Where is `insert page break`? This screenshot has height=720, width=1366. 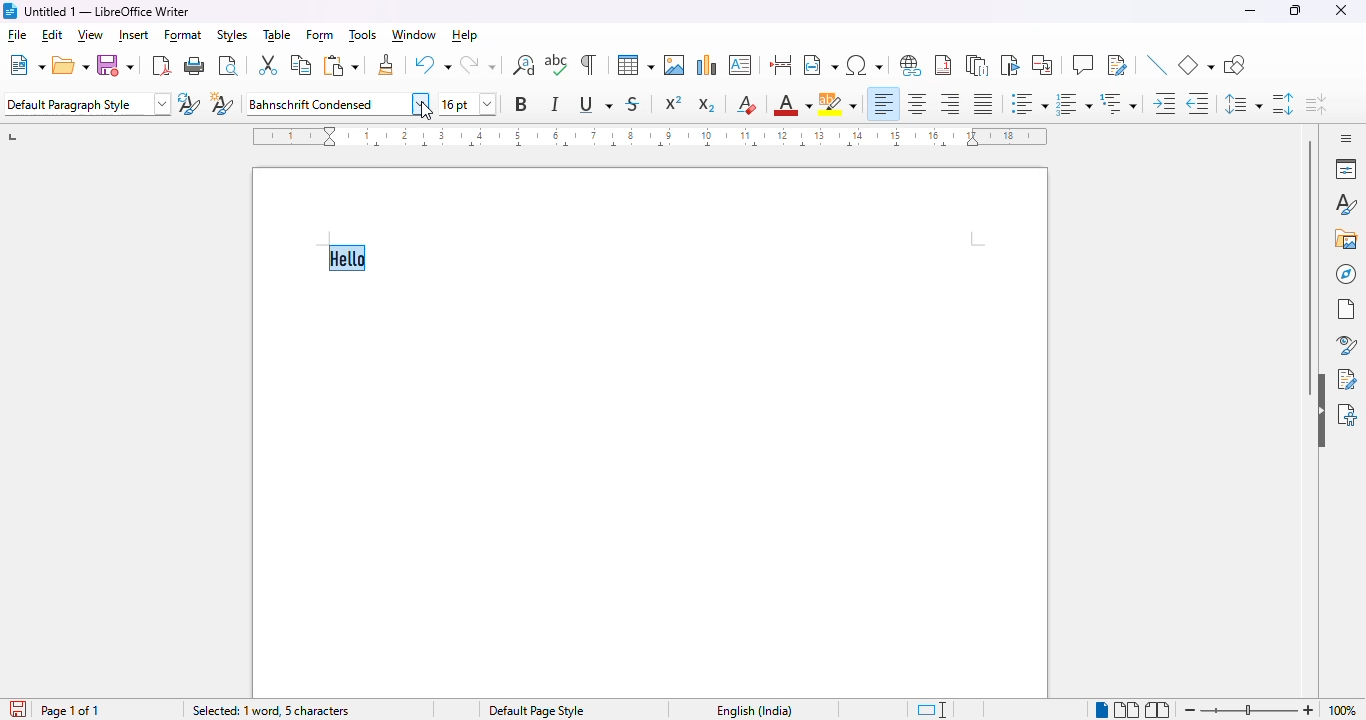 insert page break is located at coordinates (780, 64).